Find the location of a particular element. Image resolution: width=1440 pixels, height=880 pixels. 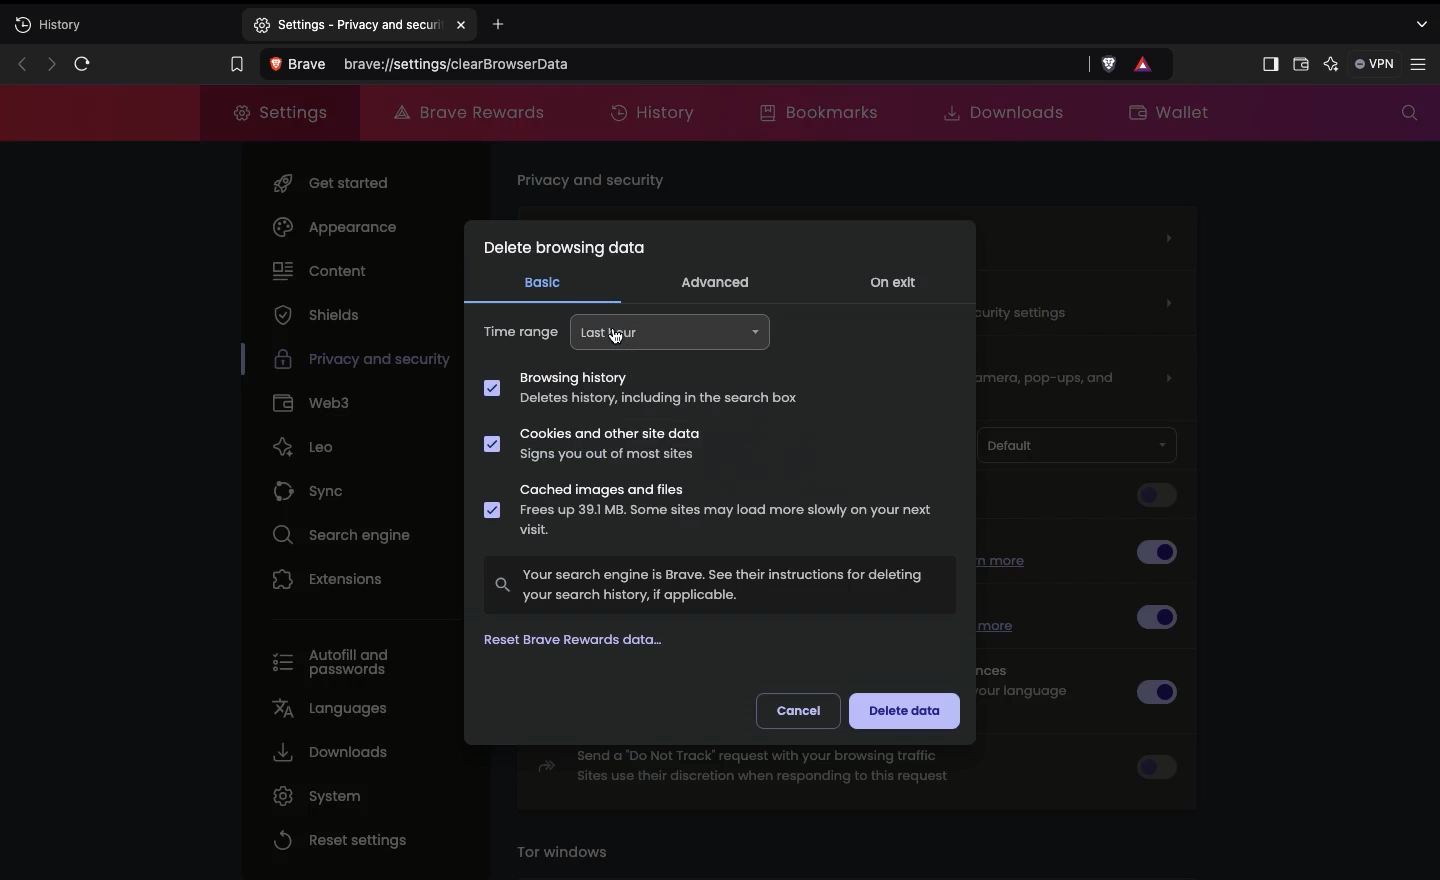

Autofill and passwords is located at coordinates (332, 657).